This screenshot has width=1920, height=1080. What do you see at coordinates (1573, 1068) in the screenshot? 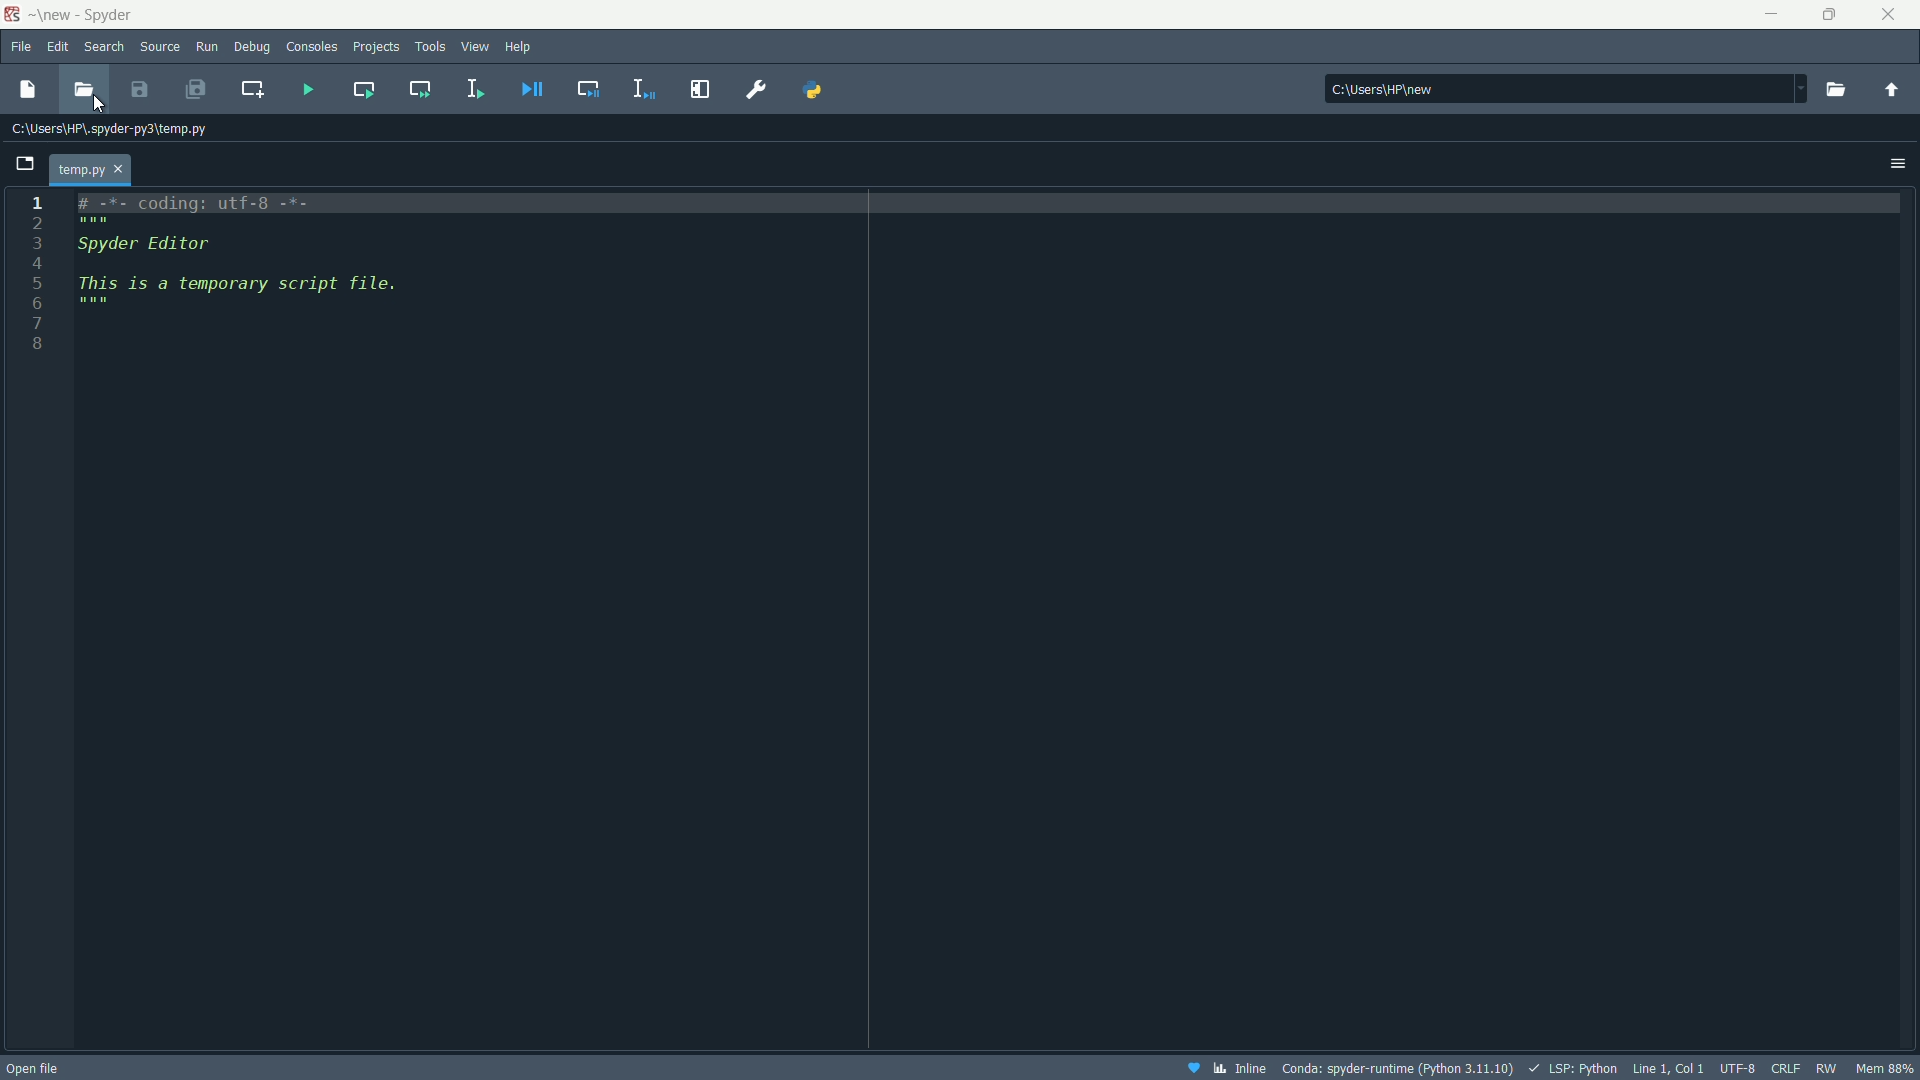
I see `LSP:Python` at bounding box center [1573, 1068].